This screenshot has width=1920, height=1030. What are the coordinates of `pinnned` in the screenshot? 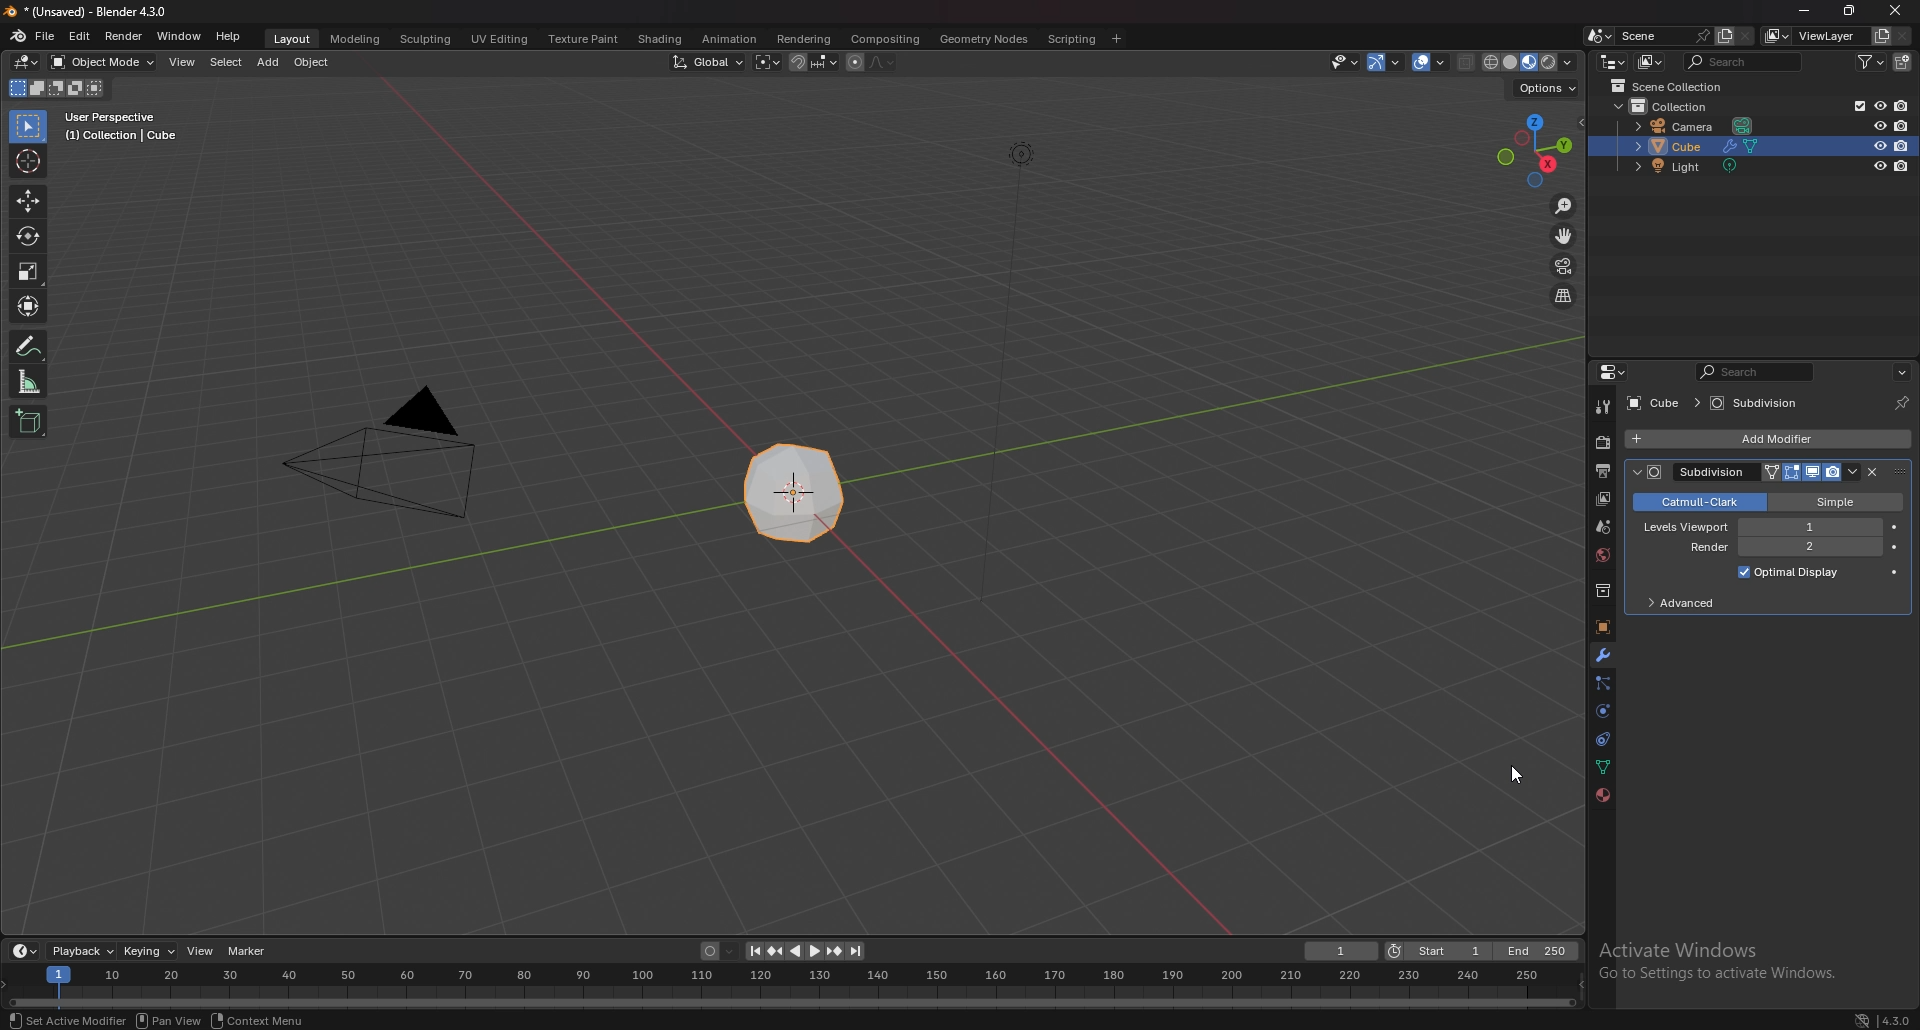 It's located at (1896, 401).